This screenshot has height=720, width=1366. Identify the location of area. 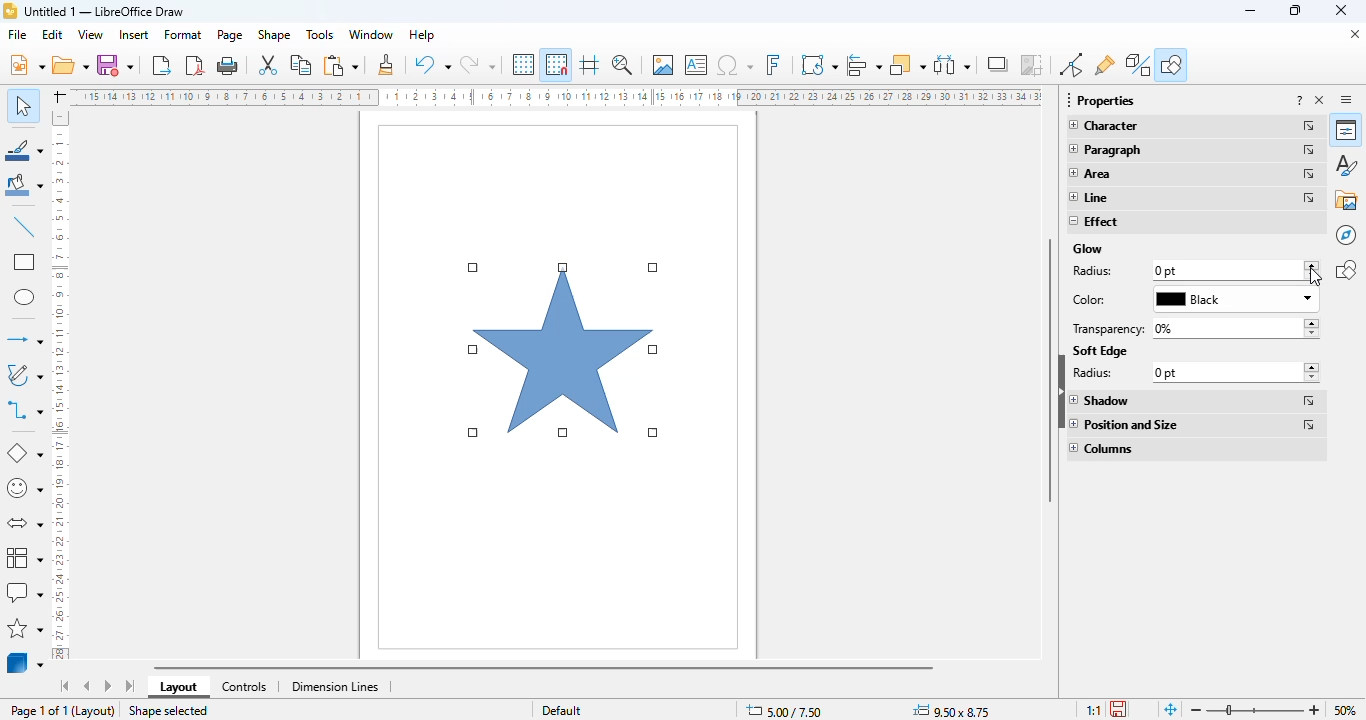
(1090, 173).